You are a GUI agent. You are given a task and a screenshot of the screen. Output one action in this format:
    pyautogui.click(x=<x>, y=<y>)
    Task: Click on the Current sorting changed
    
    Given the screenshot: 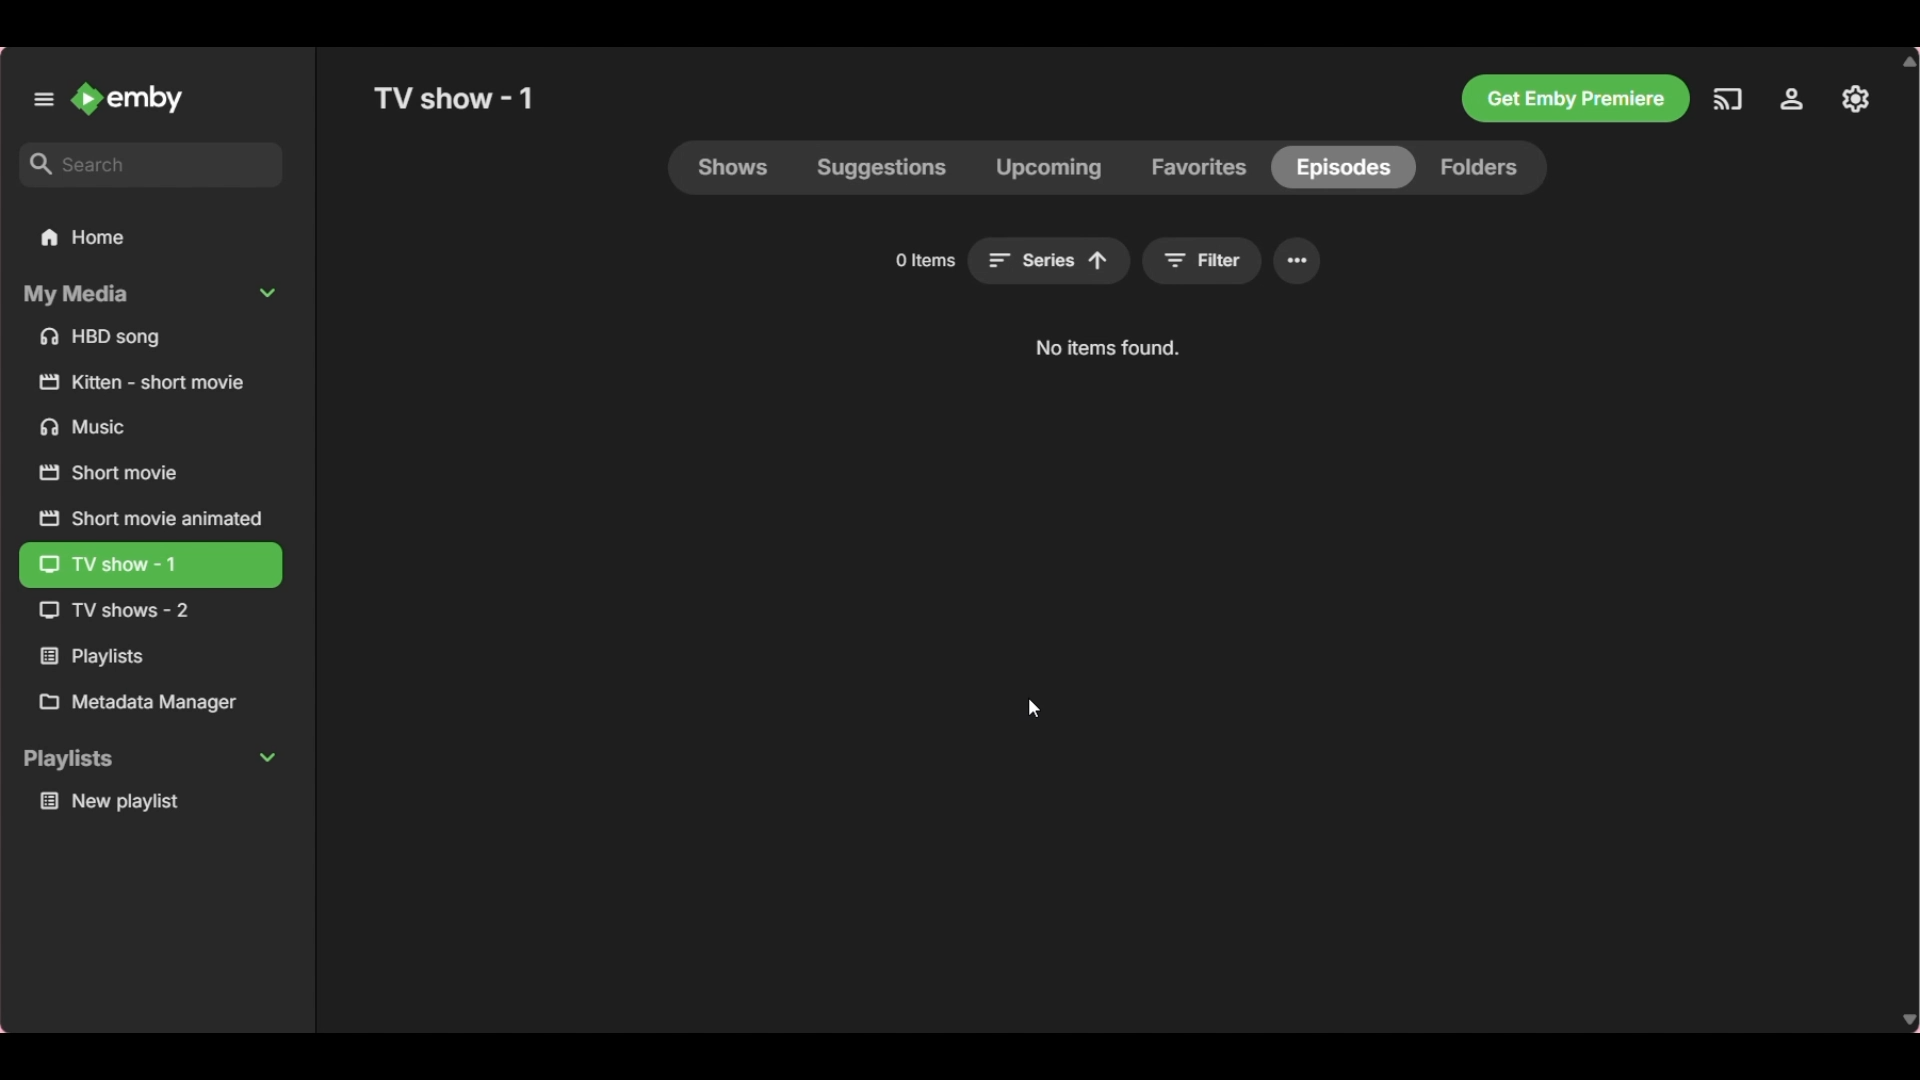 What is the action you would take?
    pyautogui.click(x=1048, y=261)
    